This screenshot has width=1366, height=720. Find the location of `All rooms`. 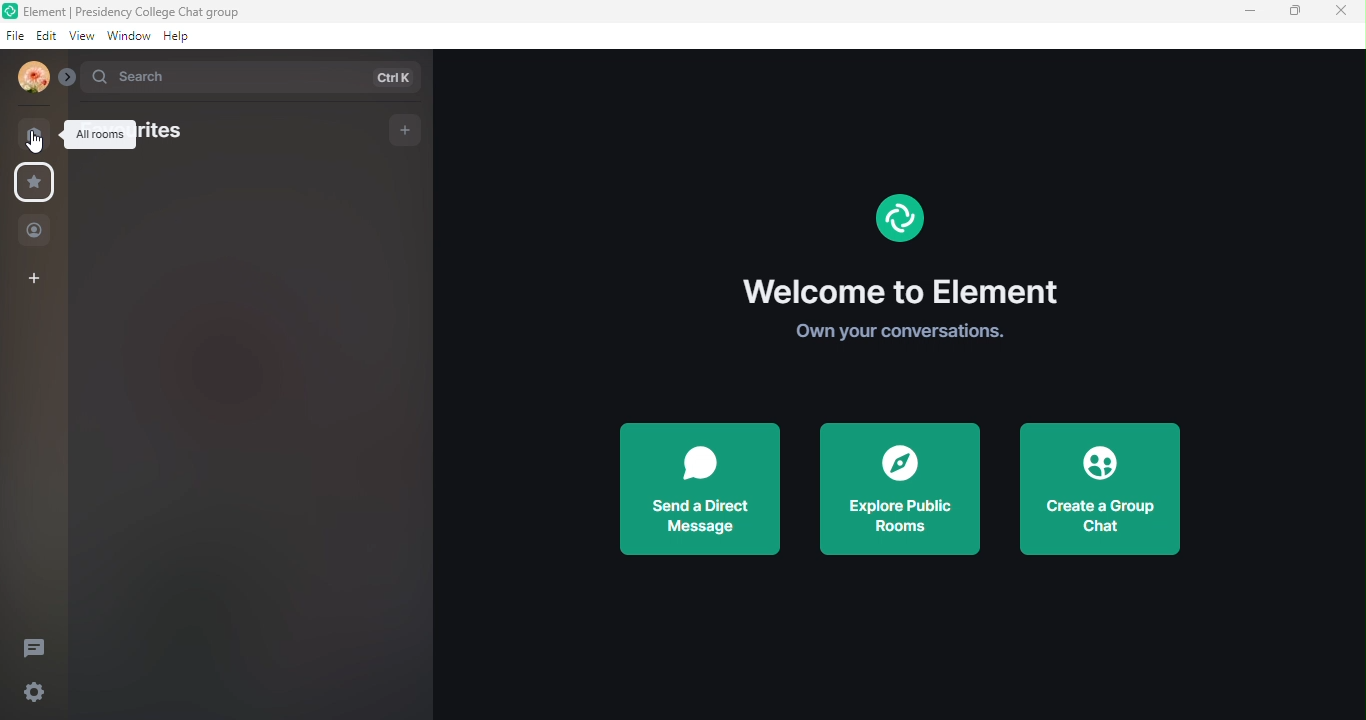

All rooms is located at coordinates (102, 134).